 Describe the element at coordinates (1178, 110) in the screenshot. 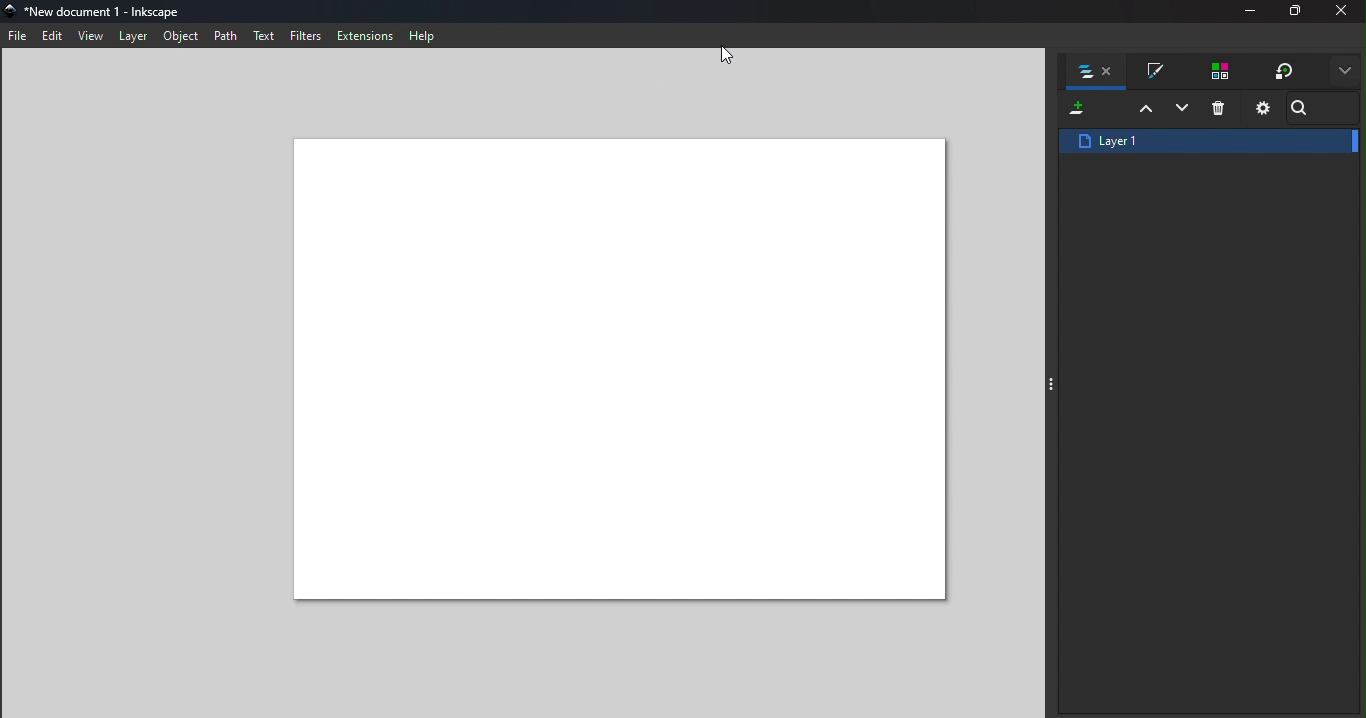

I see `Lowers selection one layer` at that location.